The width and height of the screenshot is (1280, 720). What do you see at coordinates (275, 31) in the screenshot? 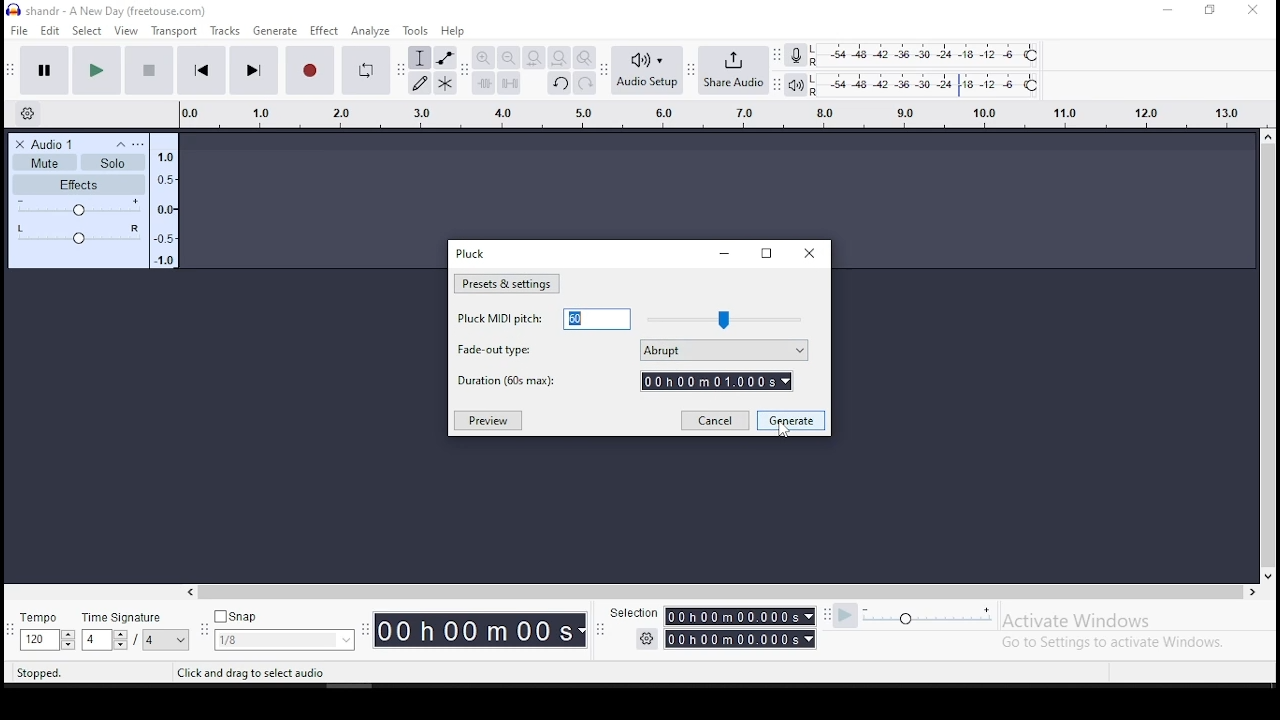
I see `generate` at bounding box center [275, 31].